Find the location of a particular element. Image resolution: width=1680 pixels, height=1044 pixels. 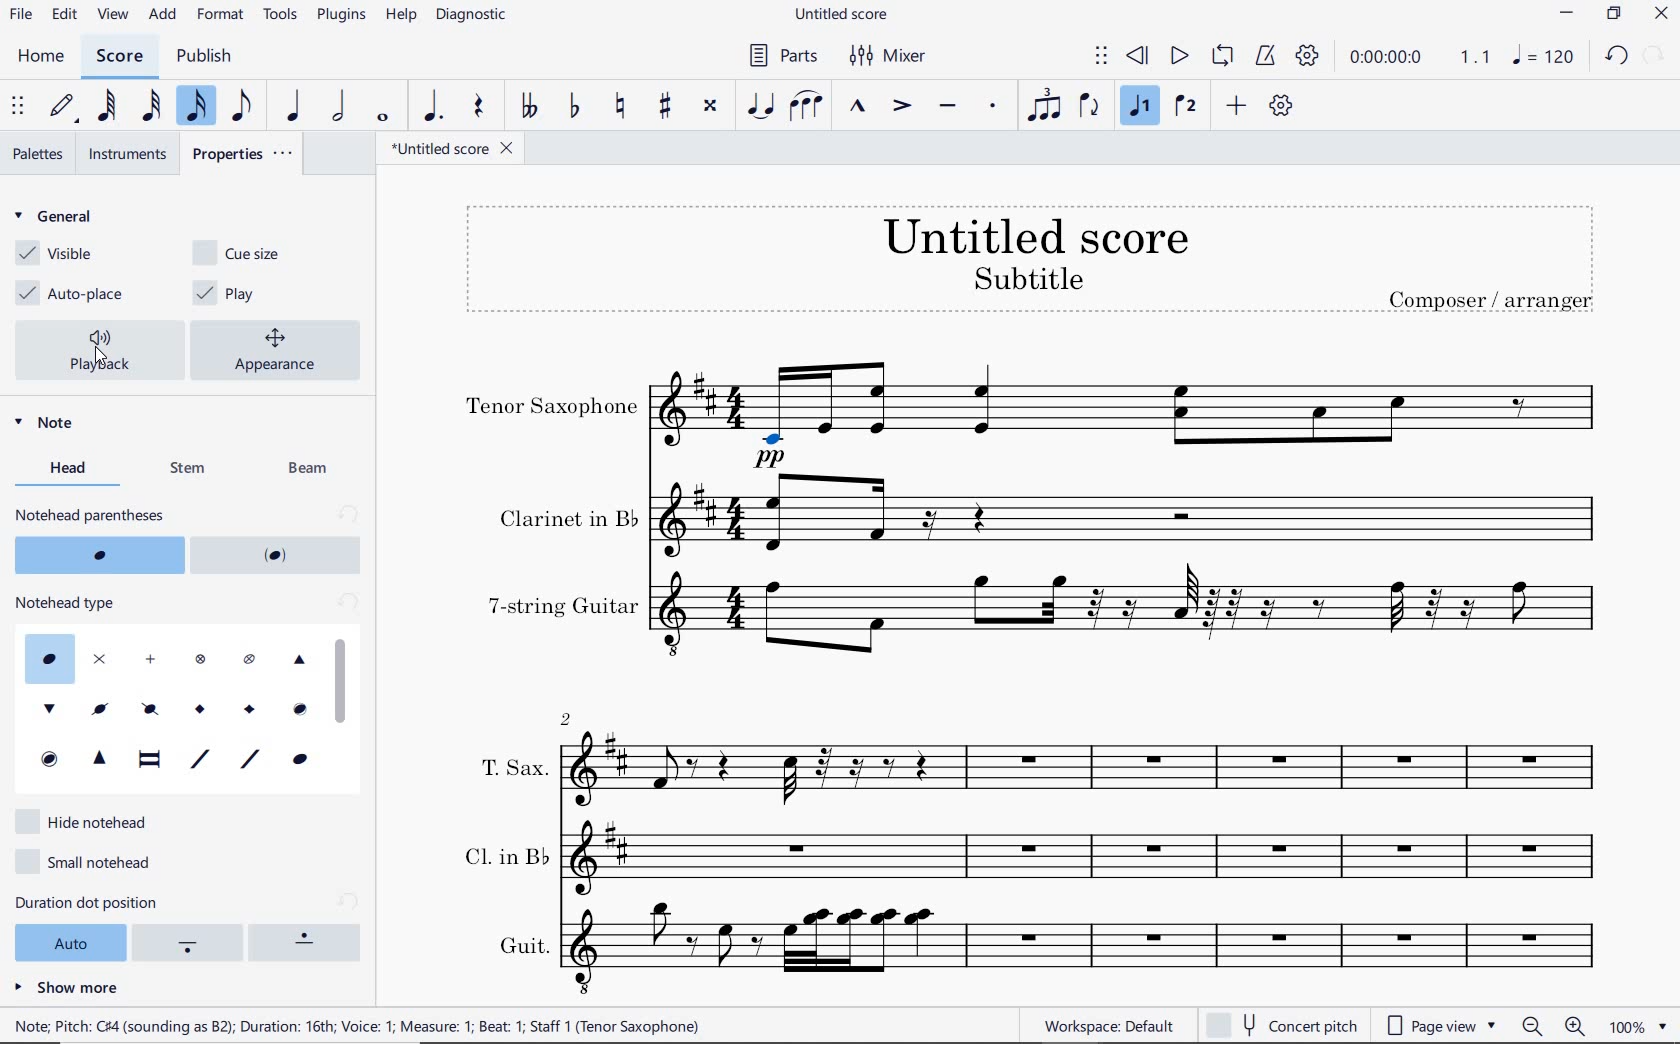

PARTS is located at coordinates (782, 54).